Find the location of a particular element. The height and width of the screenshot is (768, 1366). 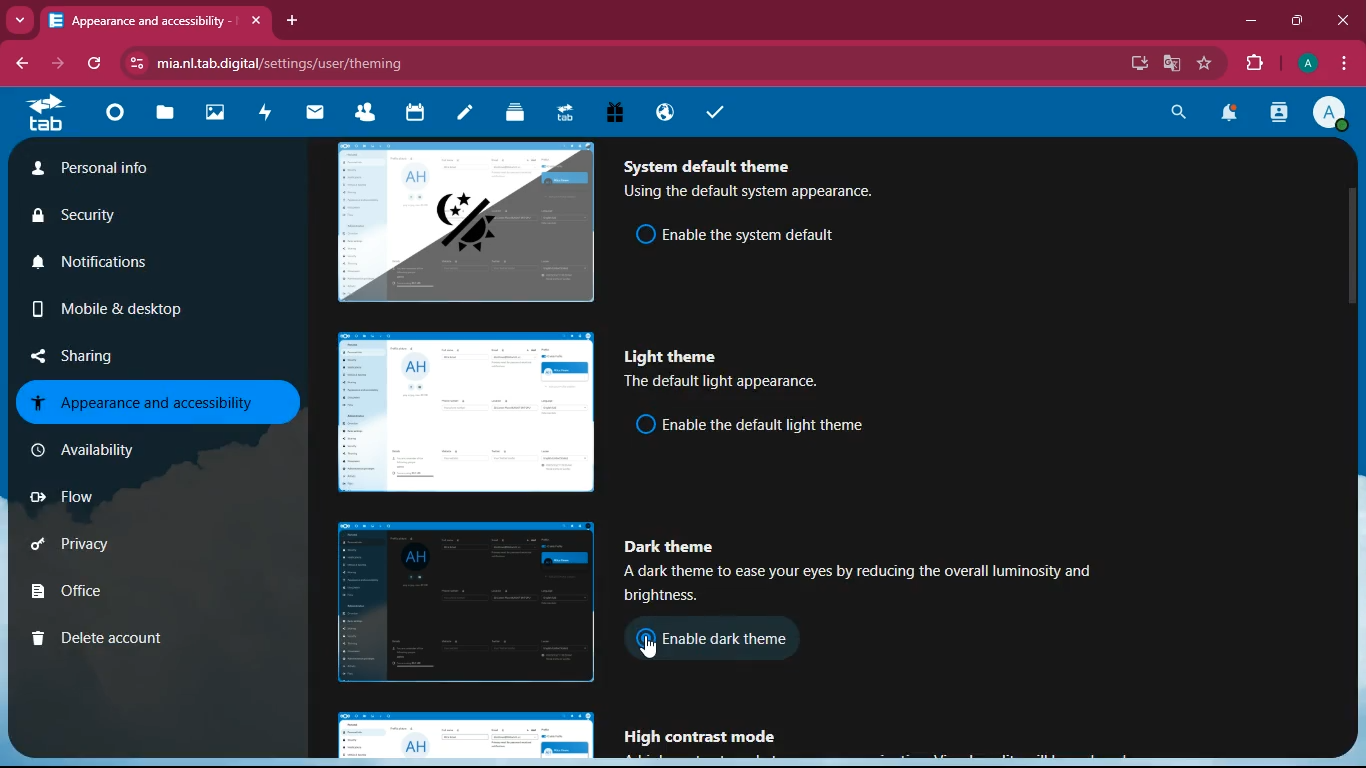

profile is located at coordinates (1309, 63).